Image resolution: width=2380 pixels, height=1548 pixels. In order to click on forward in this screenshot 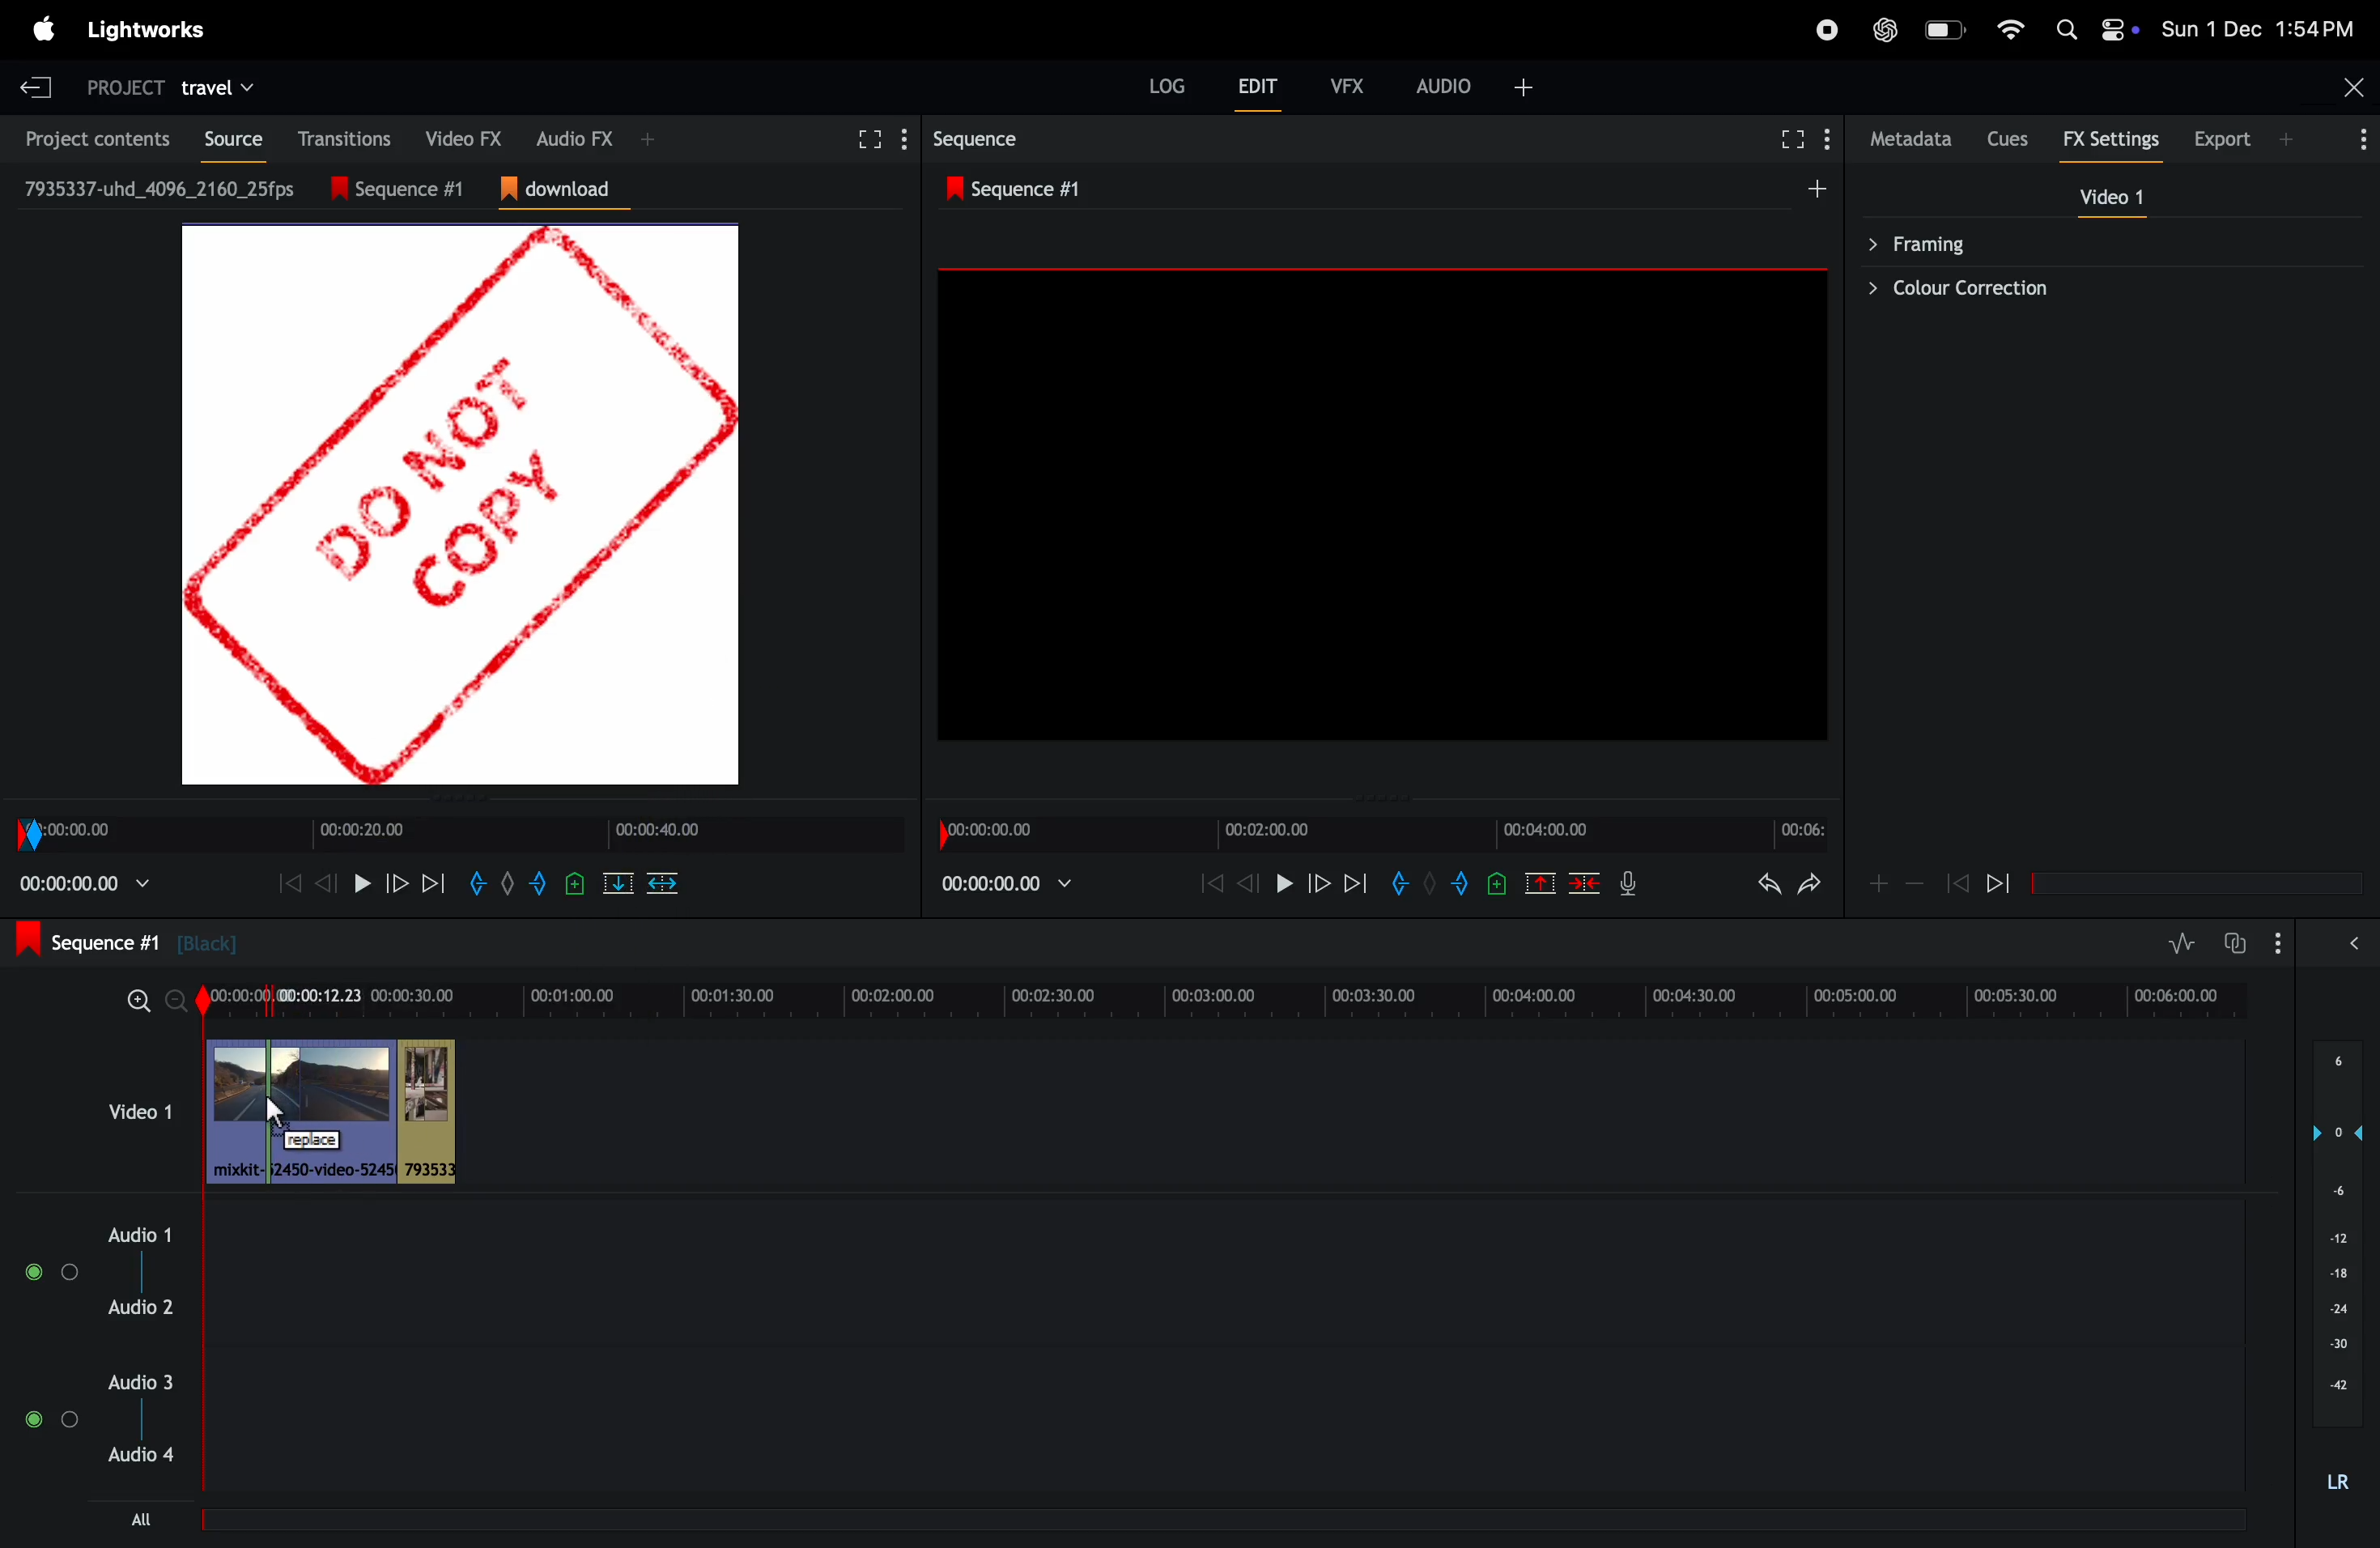, I will do `click(1318, 882)`.